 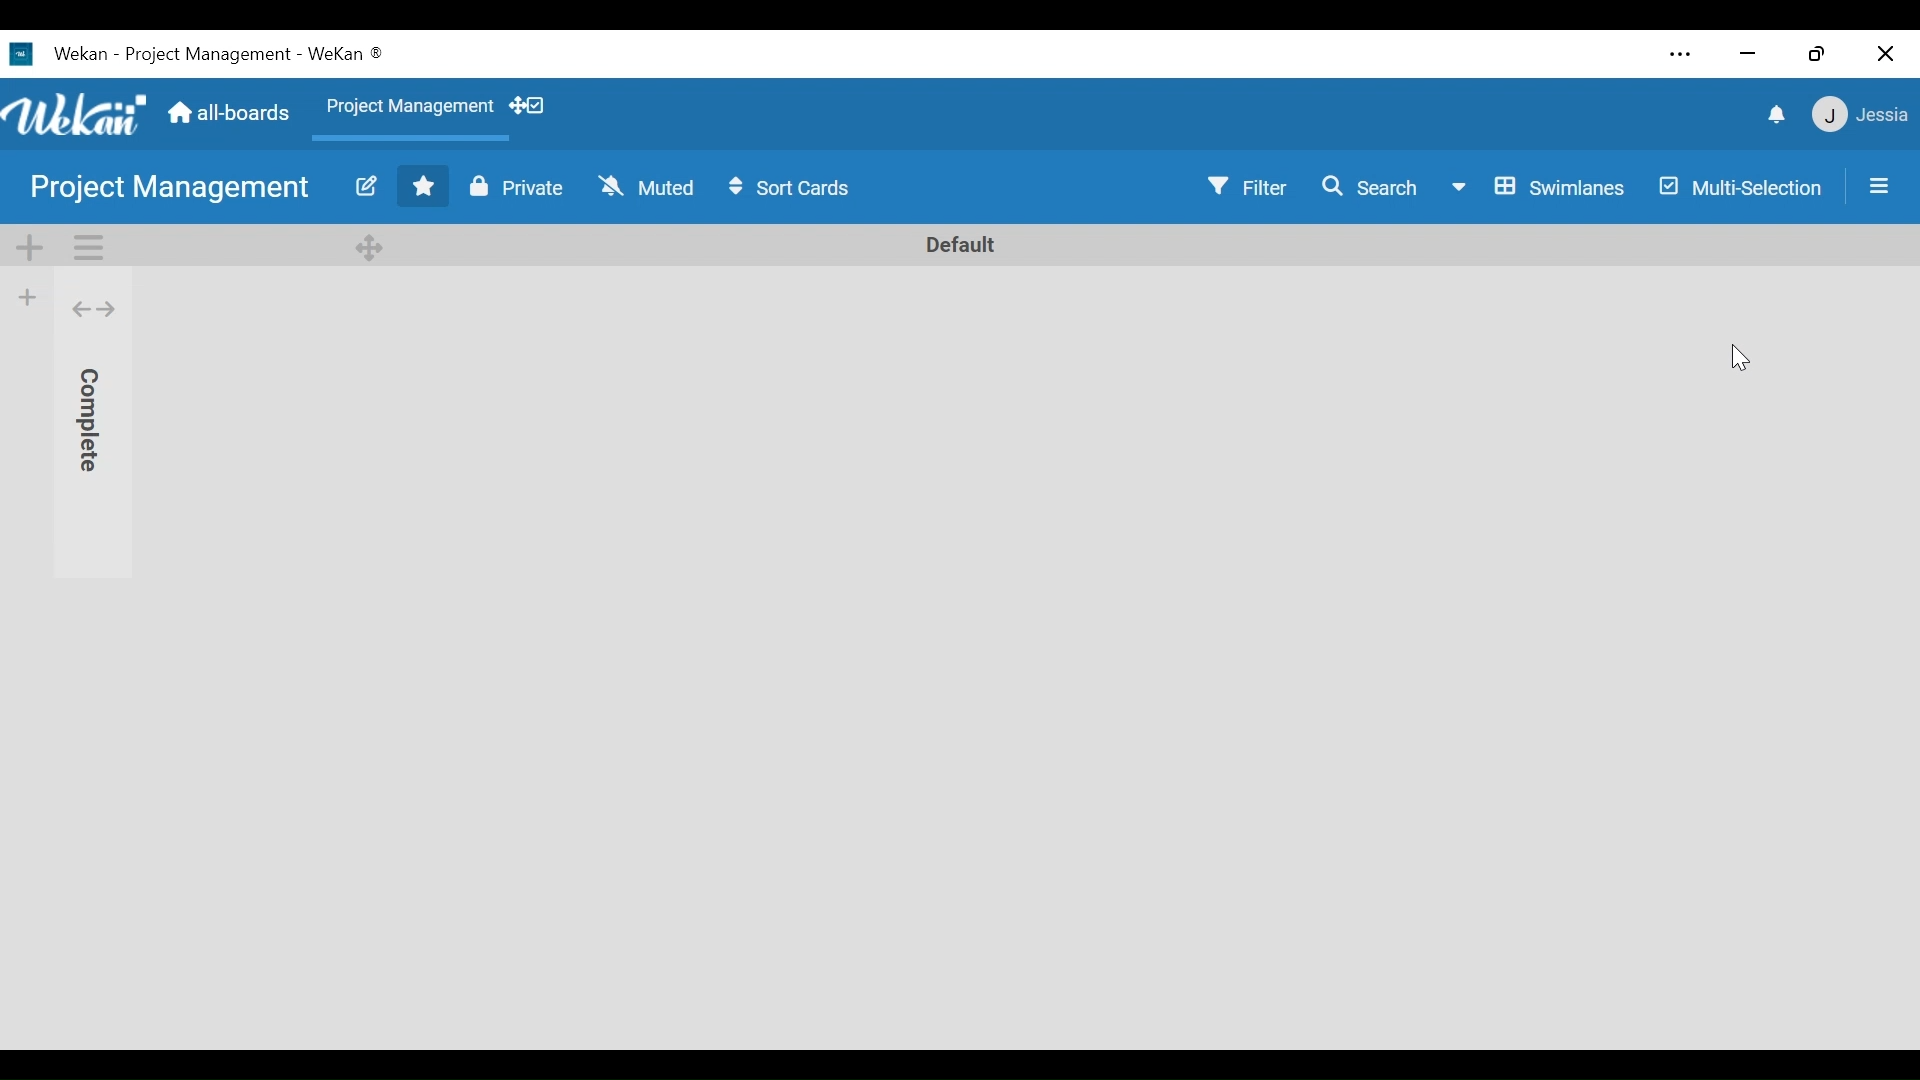 What do you see at coordinates (961, 244) in the screenshot?
I see `Swimlane Name` at bounding box center [961, 244].